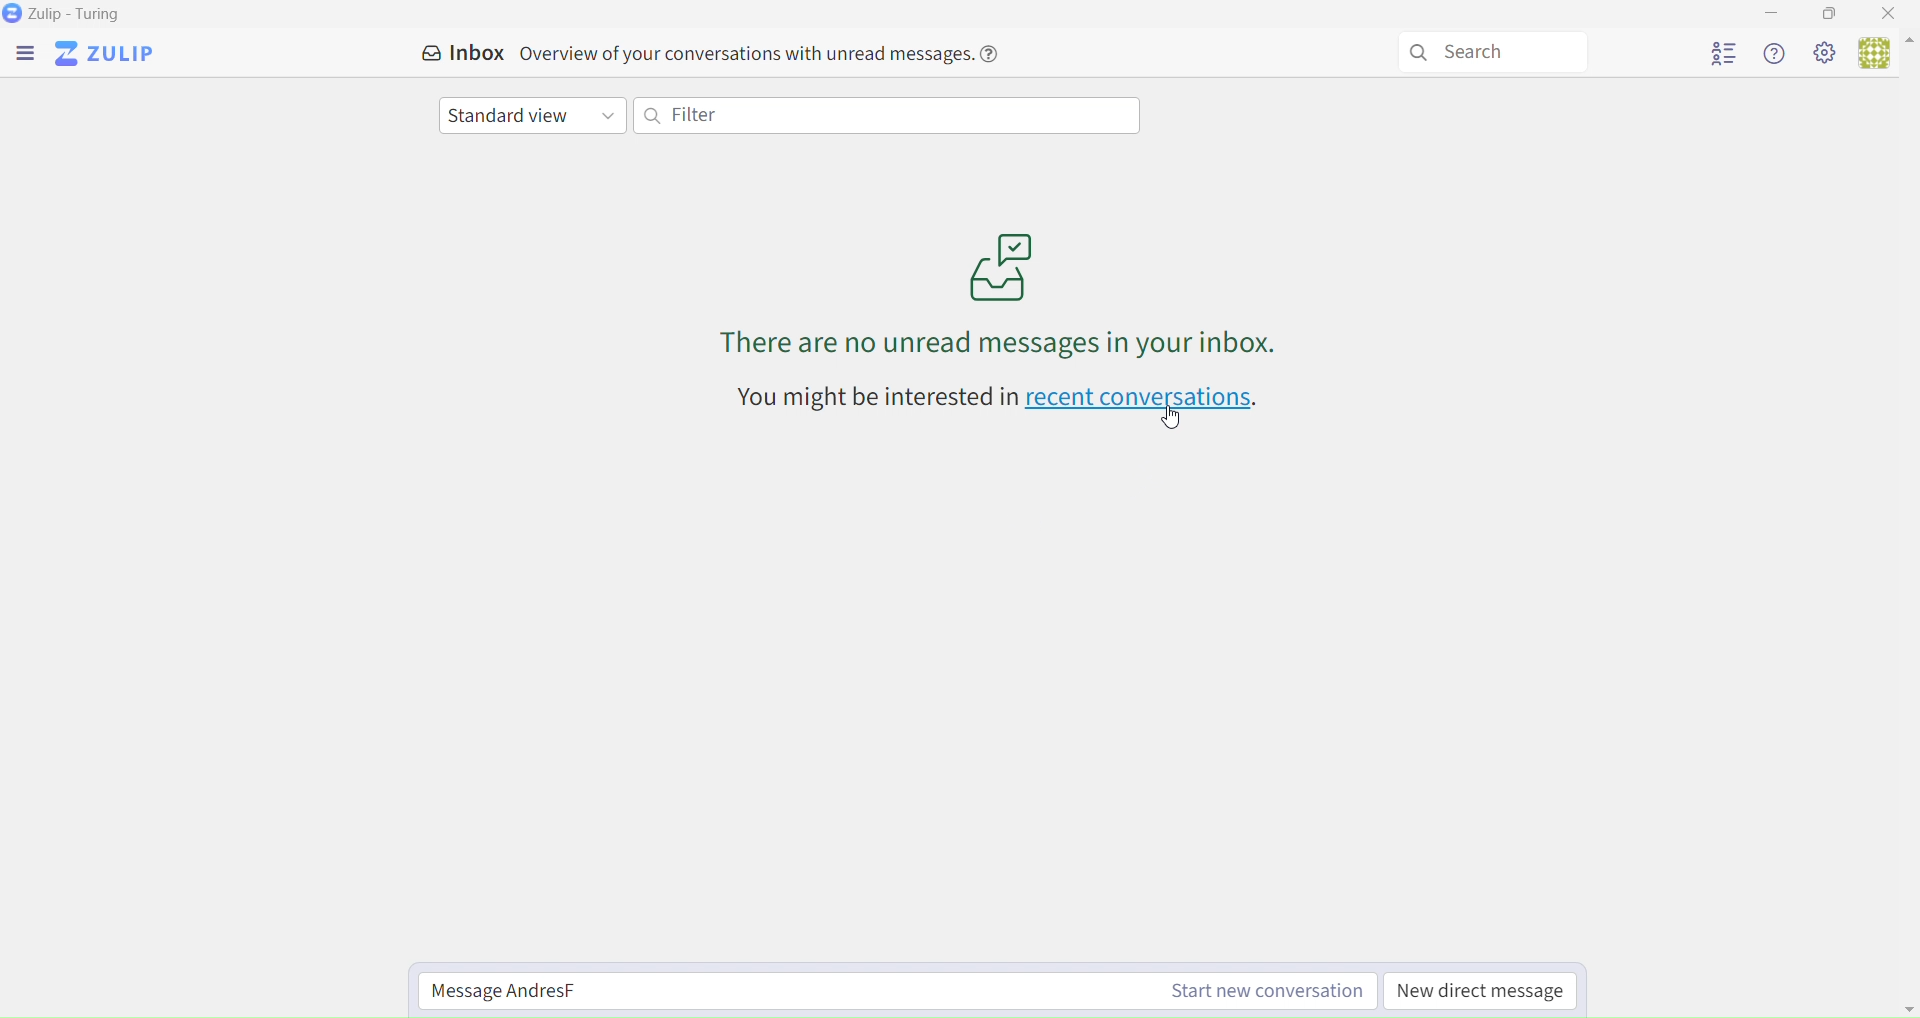 Image resolution: width=1920 pixels, height=1018 pixels. What do you see at coordinates (898, 993) in the screenshot?
I see `Start new conversation` at bounding box center [898, 993].